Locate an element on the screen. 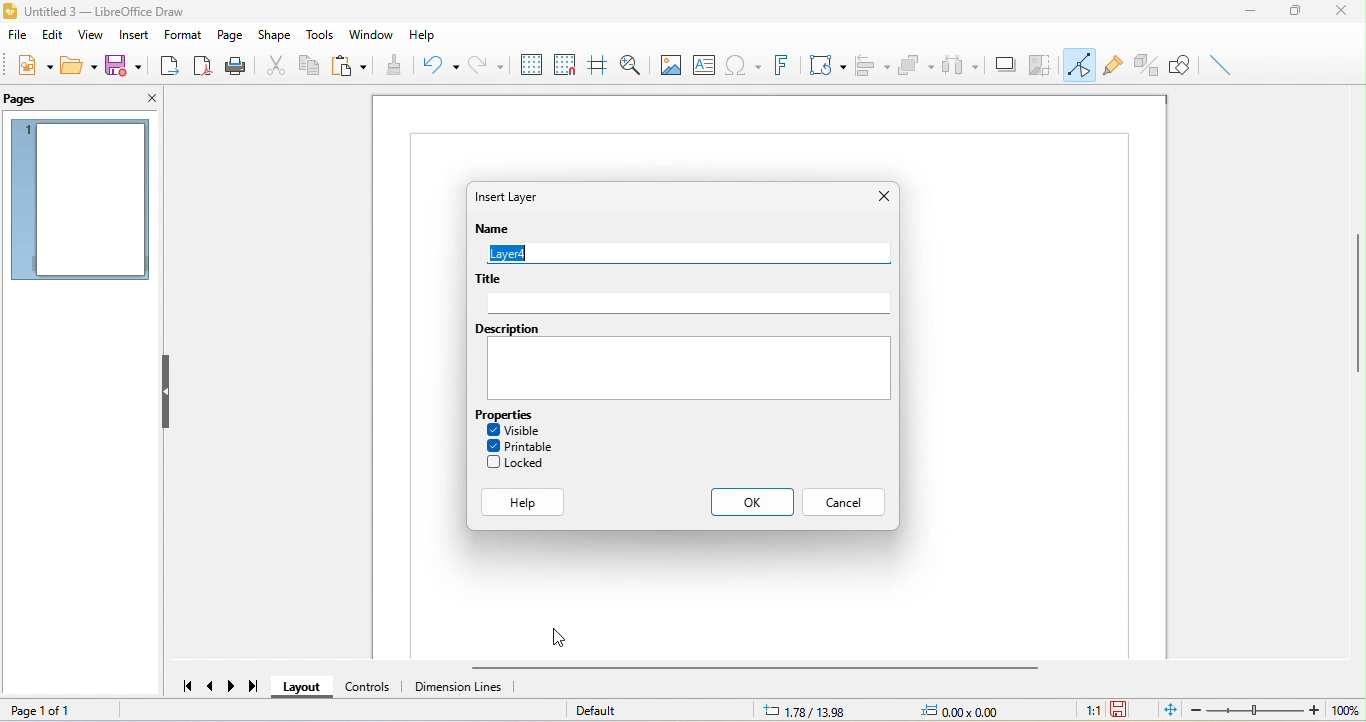 The height and width of the screenshot is (722, 1366). export direct as pdf is located at coordinates (203, 65).